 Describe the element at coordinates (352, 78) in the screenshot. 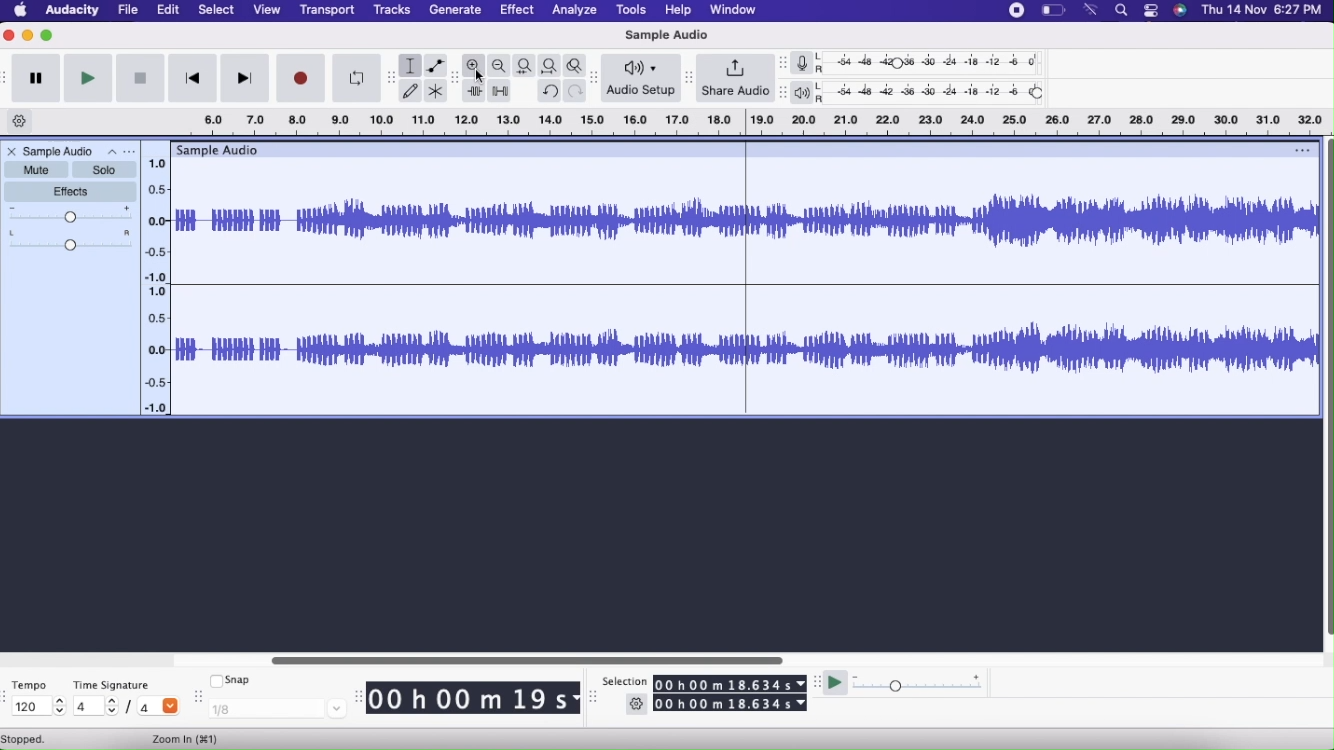

I see `Enable Looping` at that location.